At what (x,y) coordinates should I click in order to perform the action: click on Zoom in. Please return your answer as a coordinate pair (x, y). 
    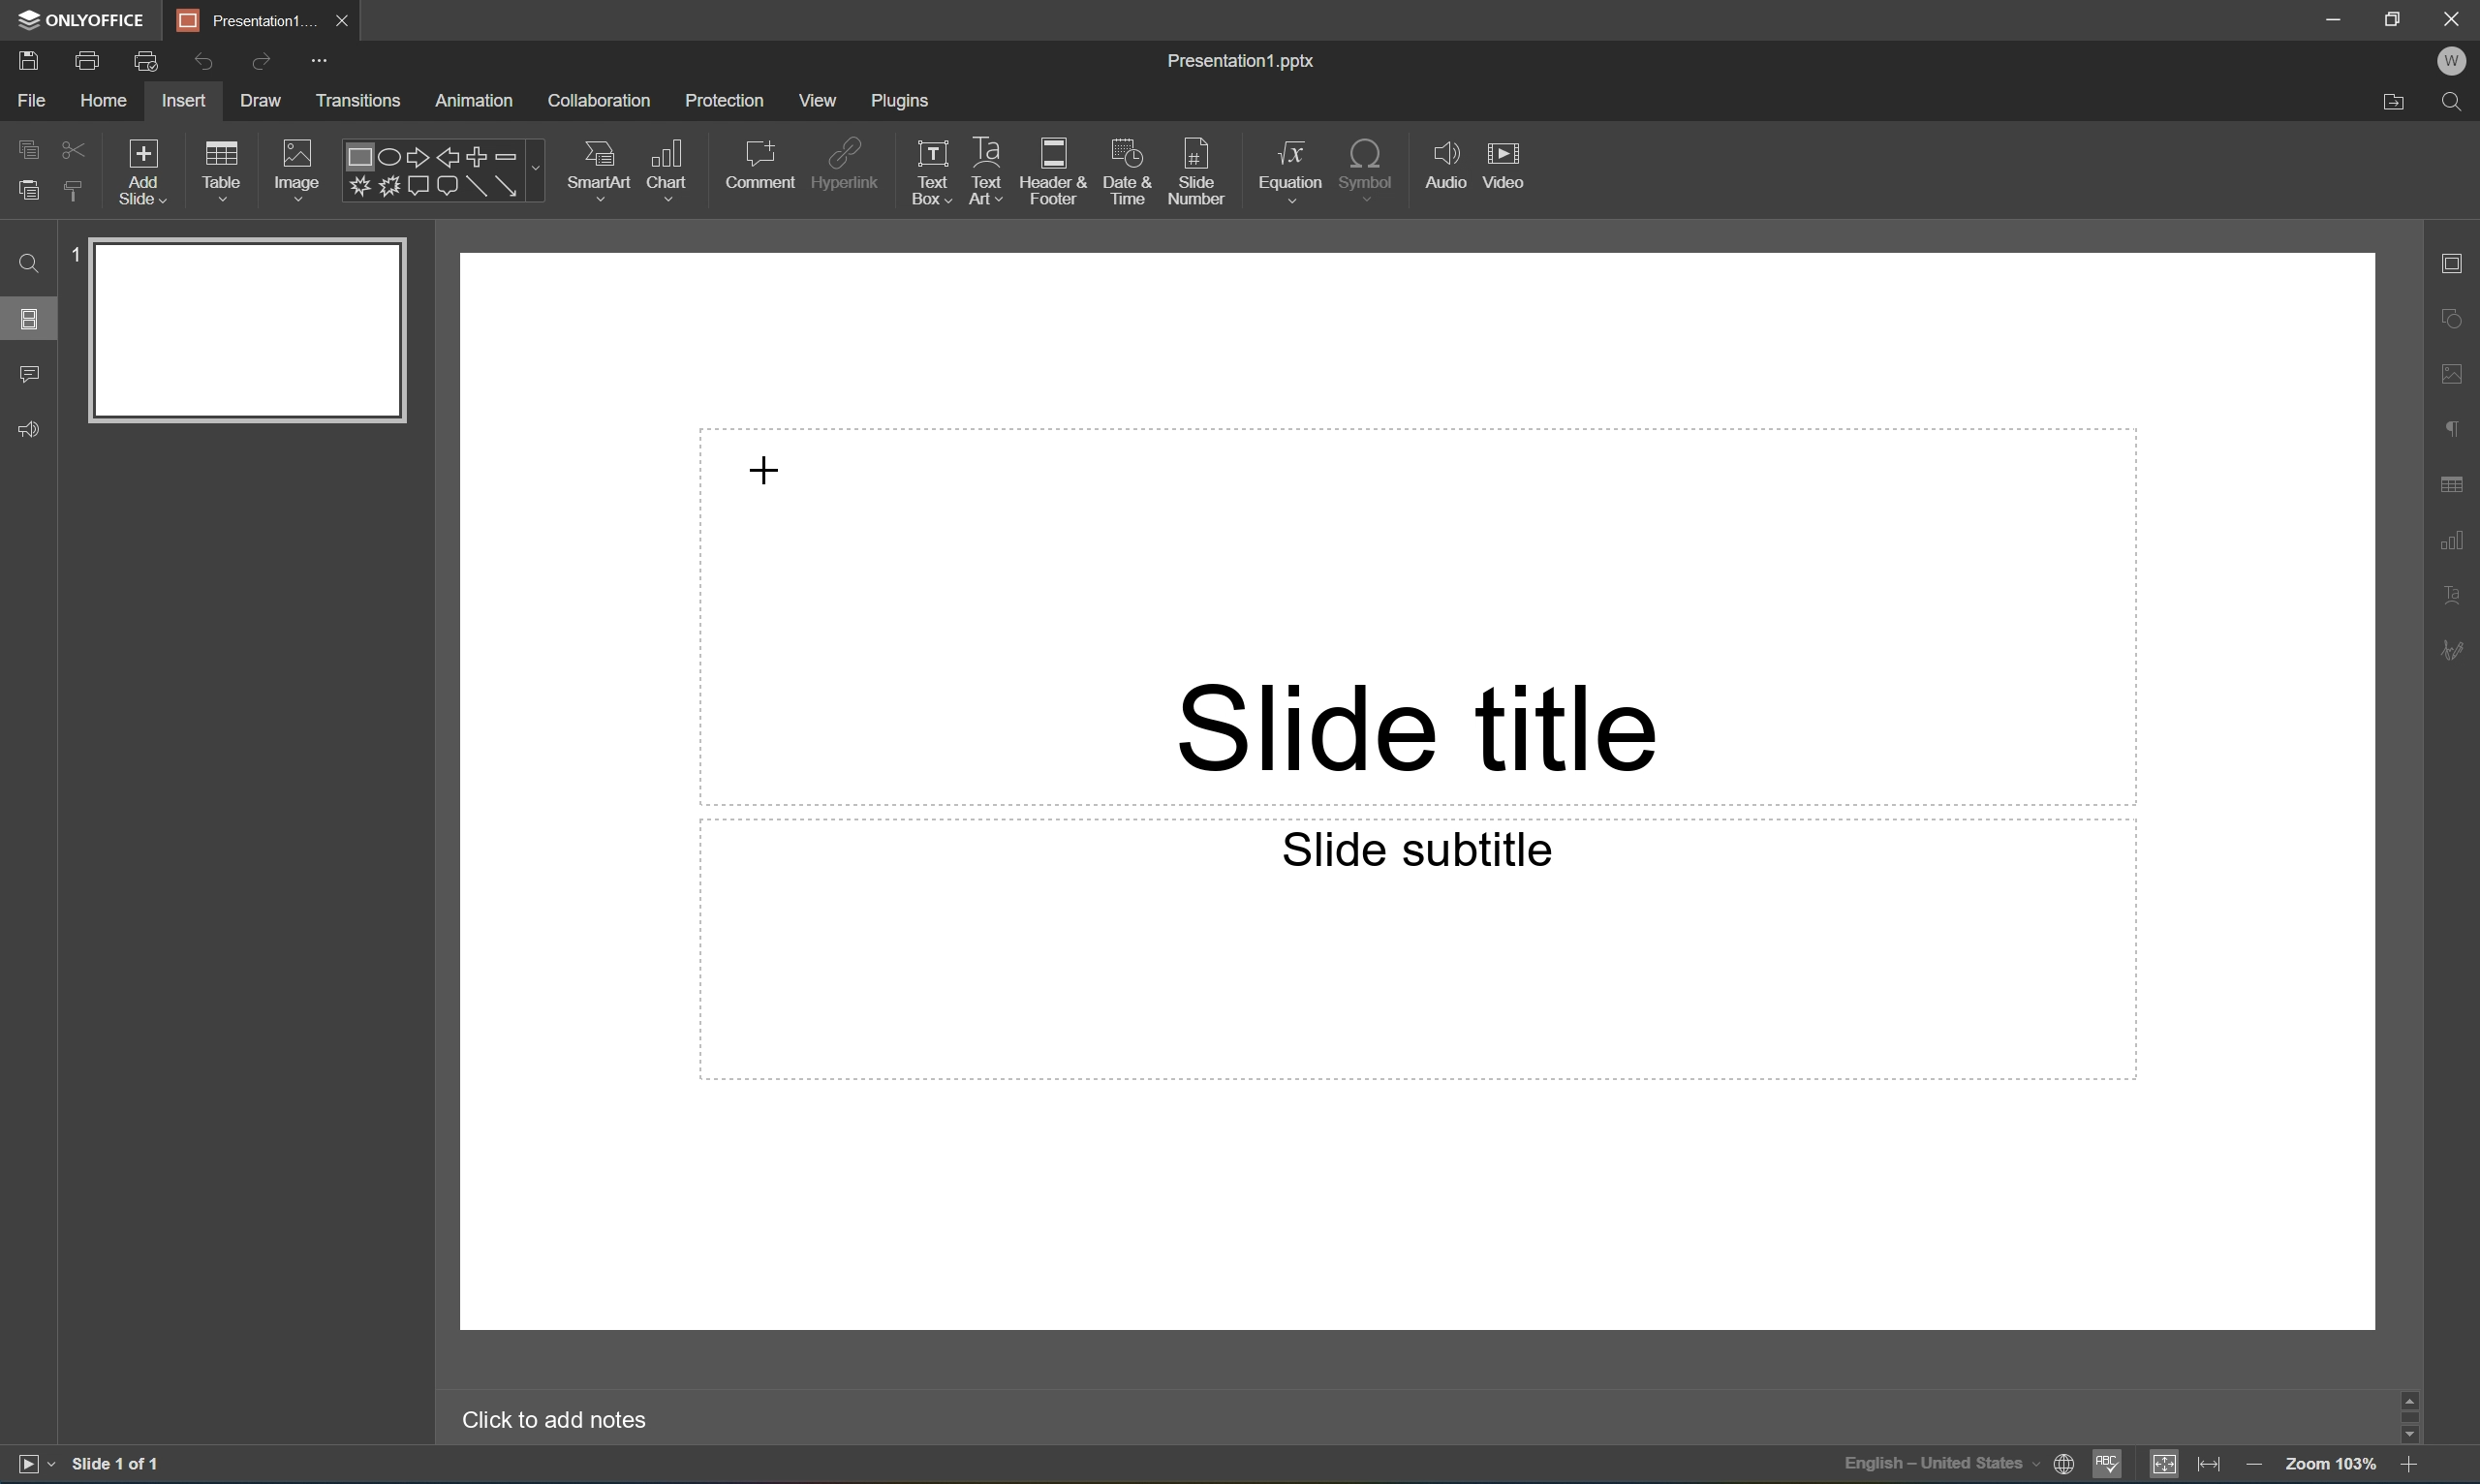
    Looking at the image, I should click on (2415, 1464).